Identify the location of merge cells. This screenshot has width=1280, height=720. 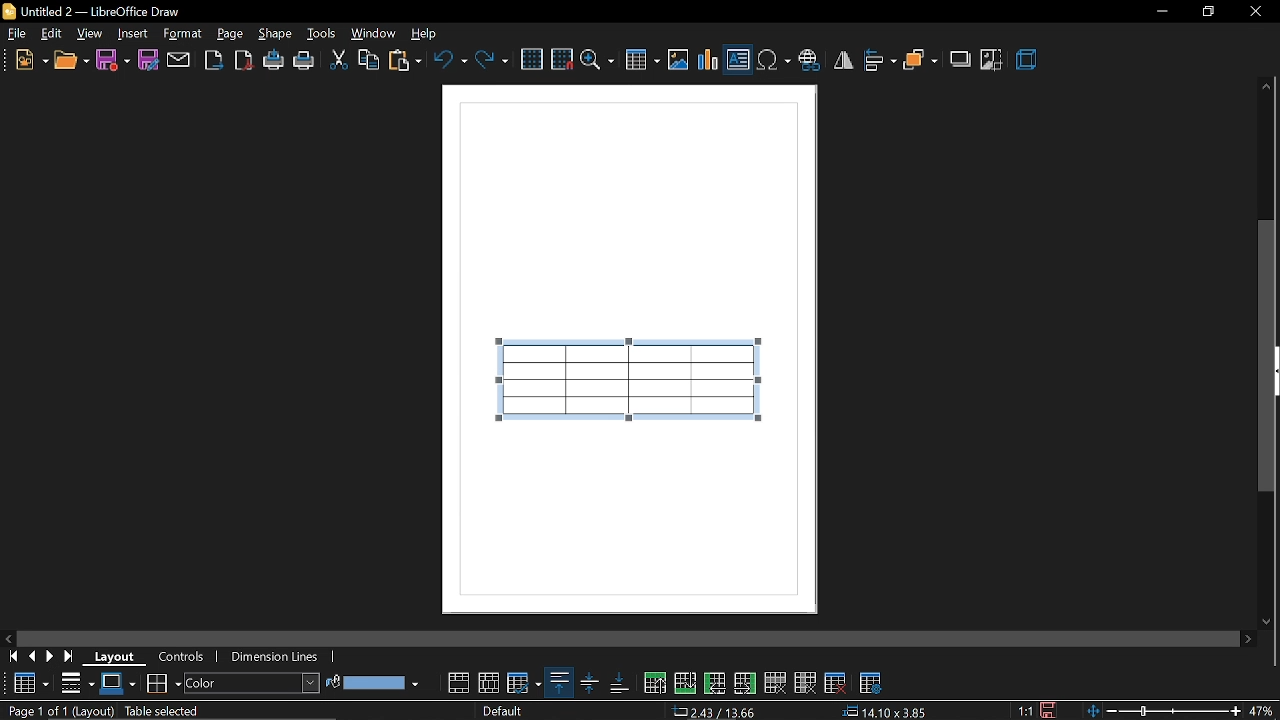
(458, 683).